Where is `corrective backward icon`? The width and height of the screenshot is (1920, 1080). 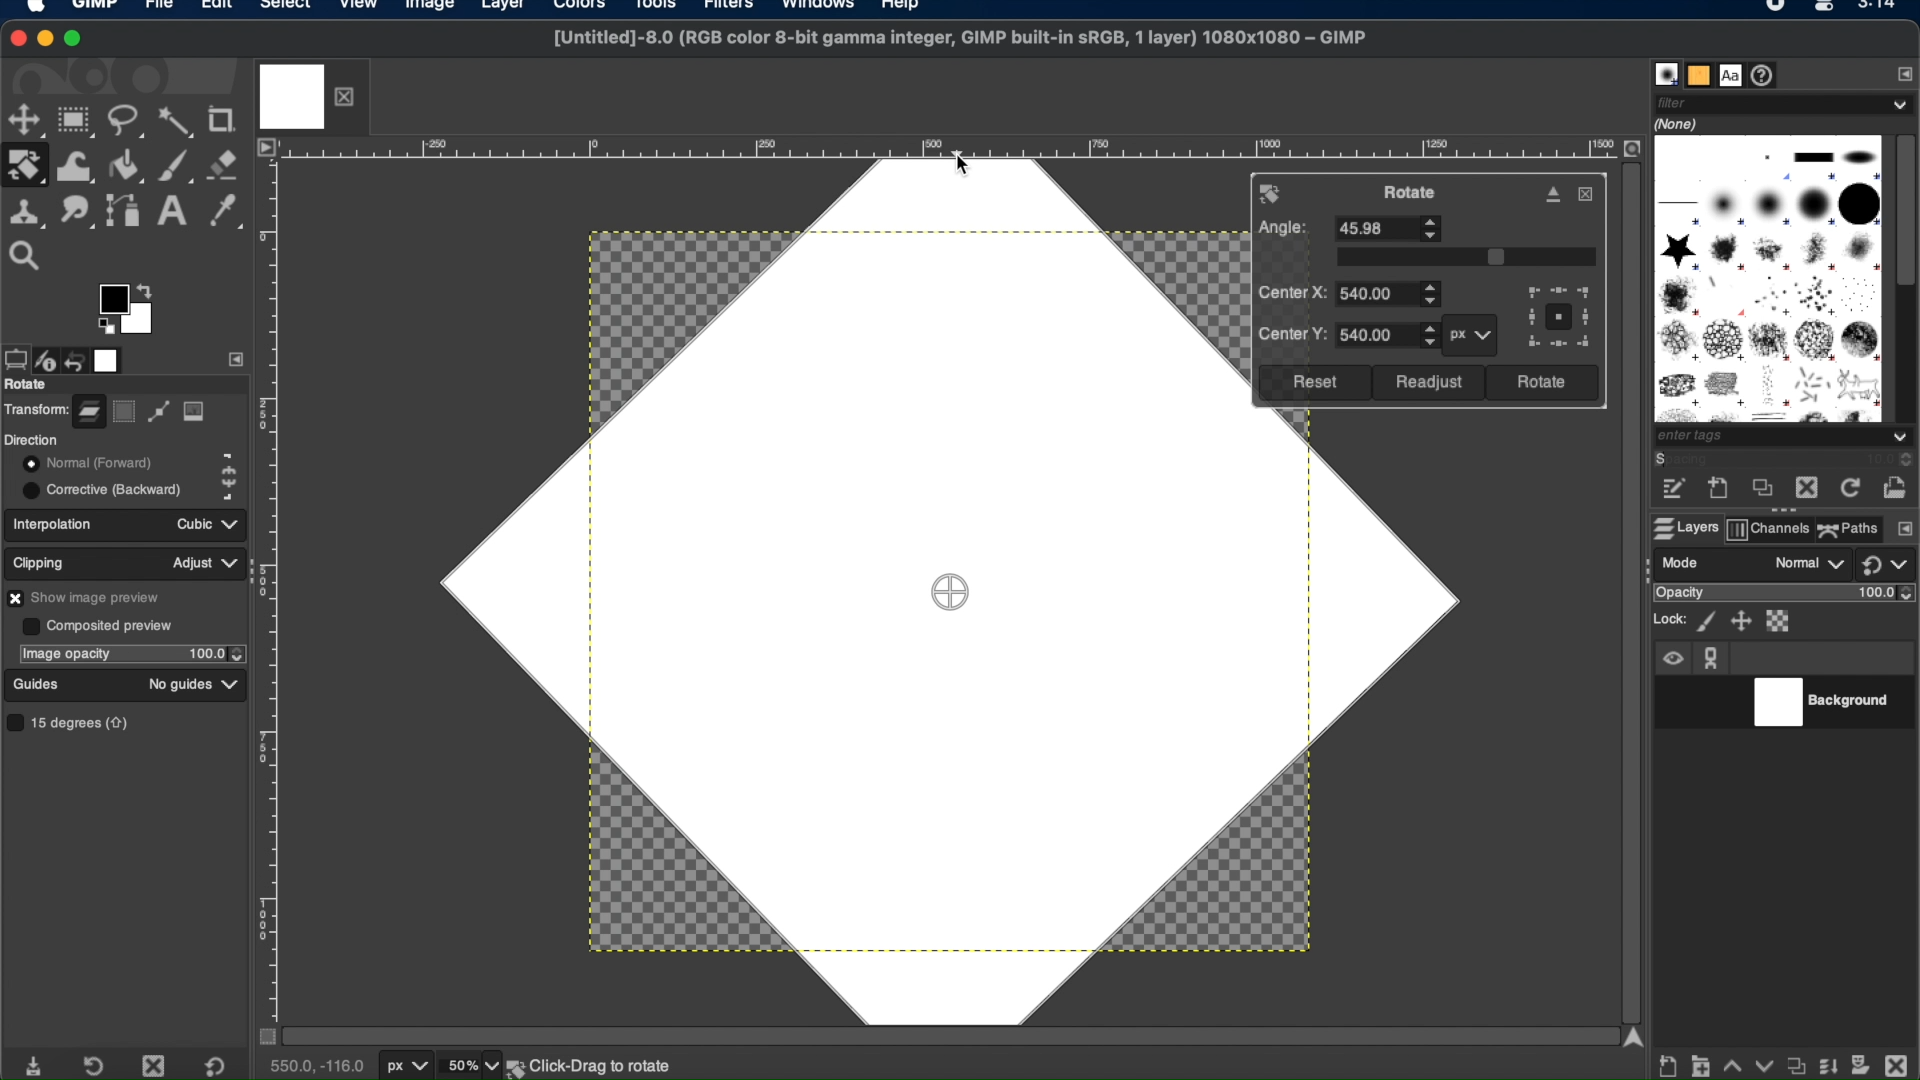 corrective backward icon is located at coordinates (226, 492).